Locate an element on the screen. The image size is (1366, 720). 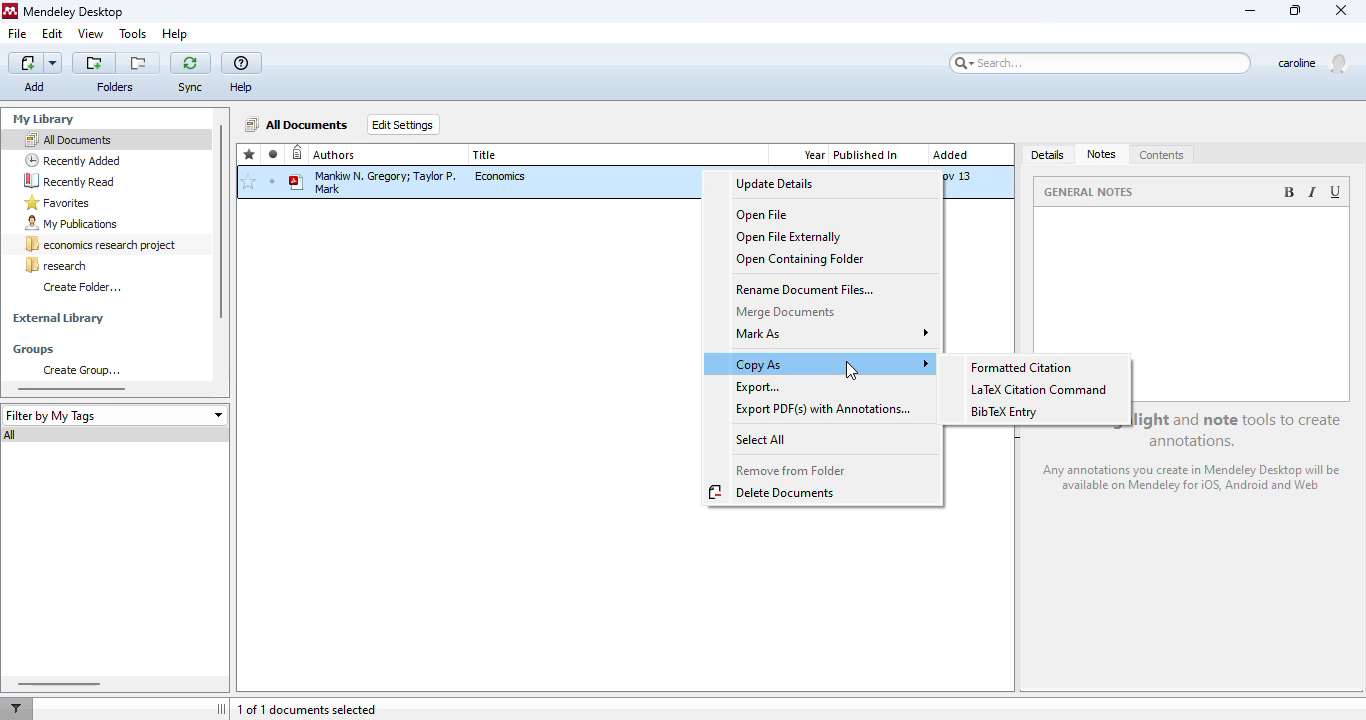
copy as is located at coordinates (832, 364).